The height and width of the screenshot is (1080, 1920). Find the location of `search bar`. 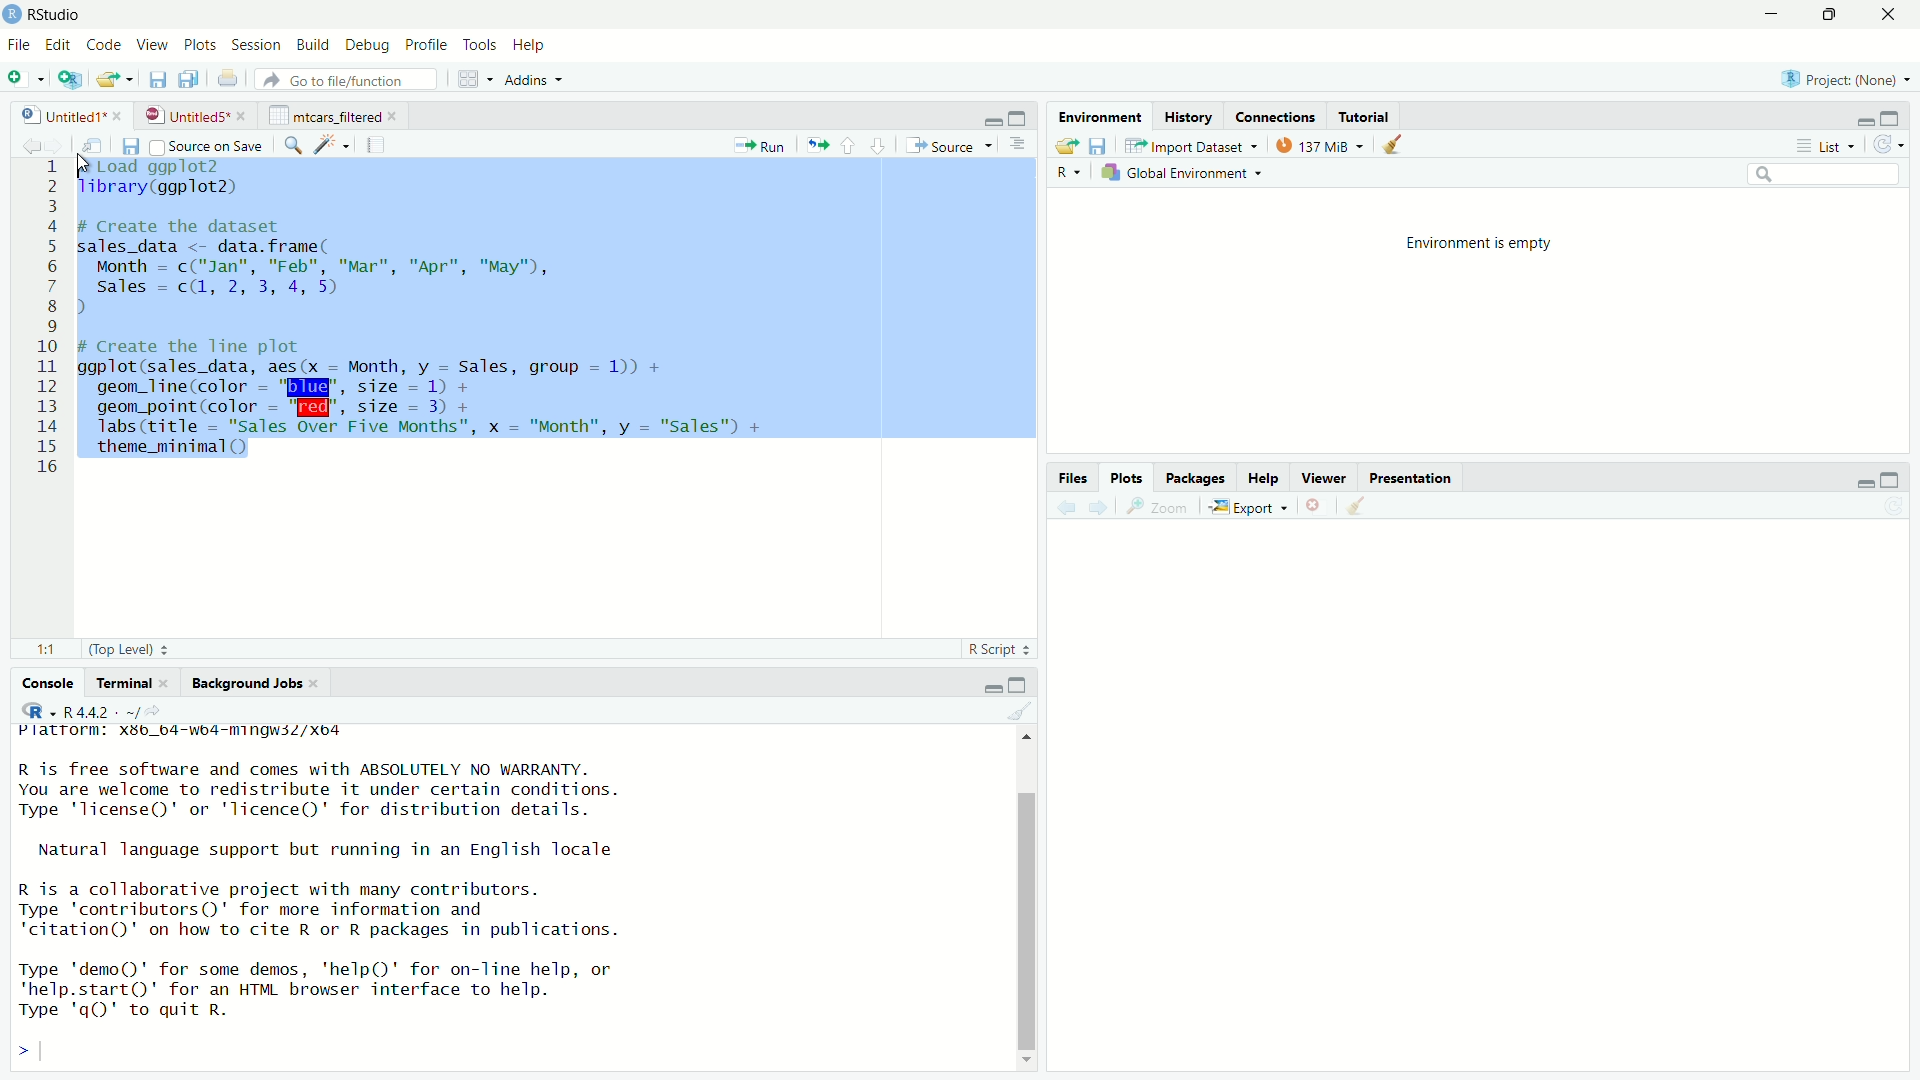

search bar is located at coordinates (1823, 173).